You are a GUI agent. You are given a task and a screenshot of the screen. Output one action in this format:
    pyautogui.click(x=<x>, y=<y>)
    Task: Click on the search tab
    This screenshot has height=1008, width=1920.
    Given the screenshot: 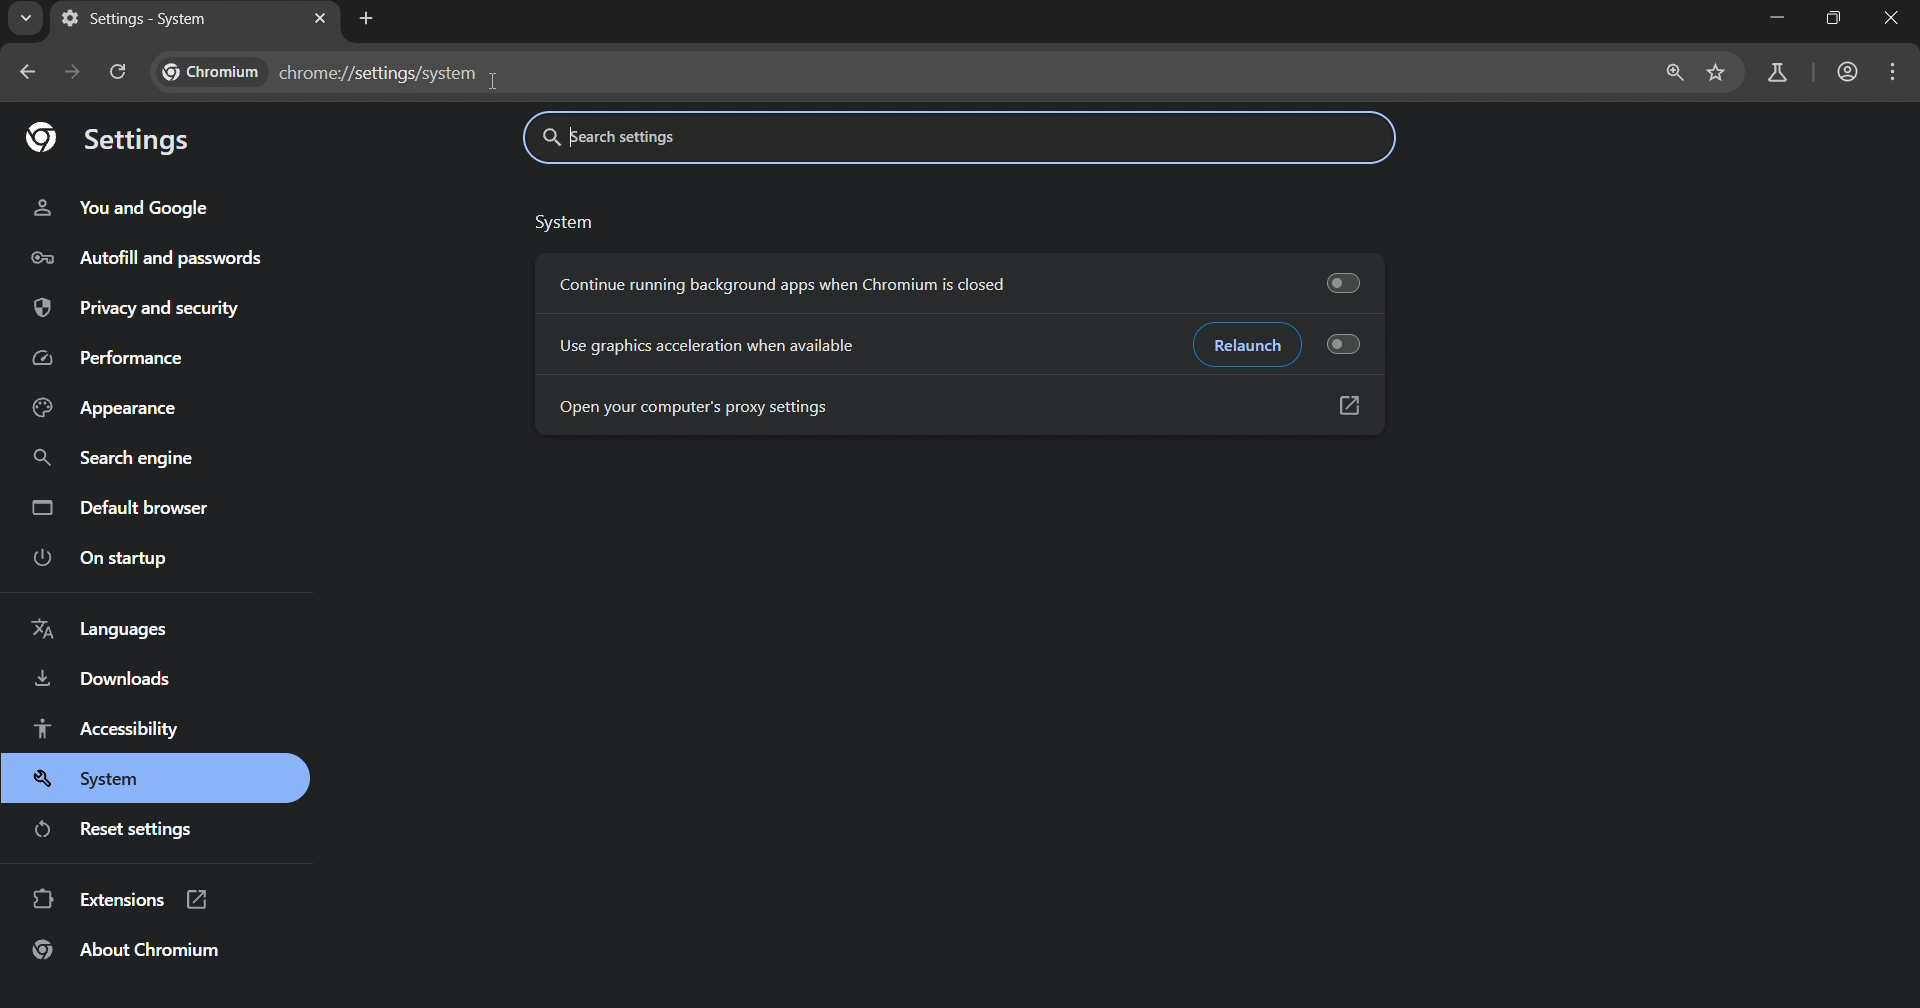 What is the action you would take?
    pyautogui.click(x=21, y=22)
    